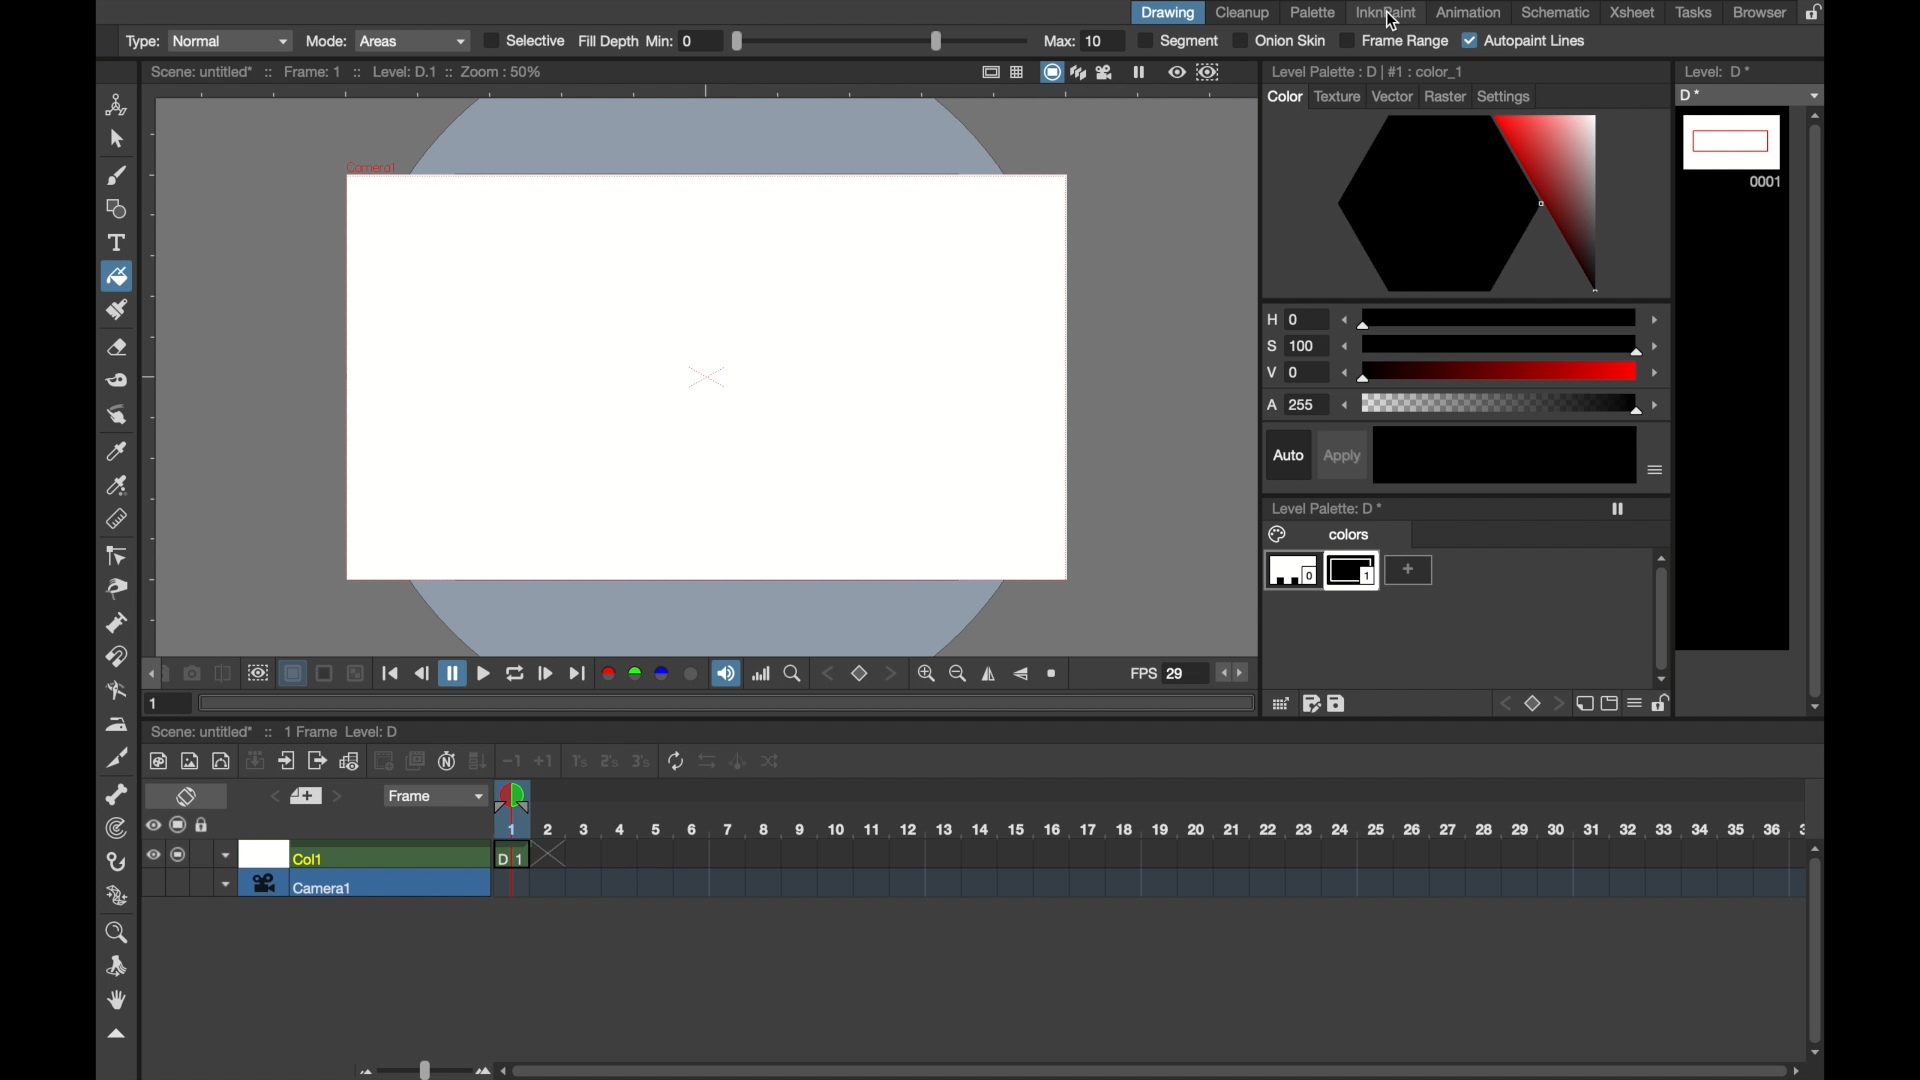  Describe the element at coordinates (694, 674) in the screenshot. I see `circle` at that location.